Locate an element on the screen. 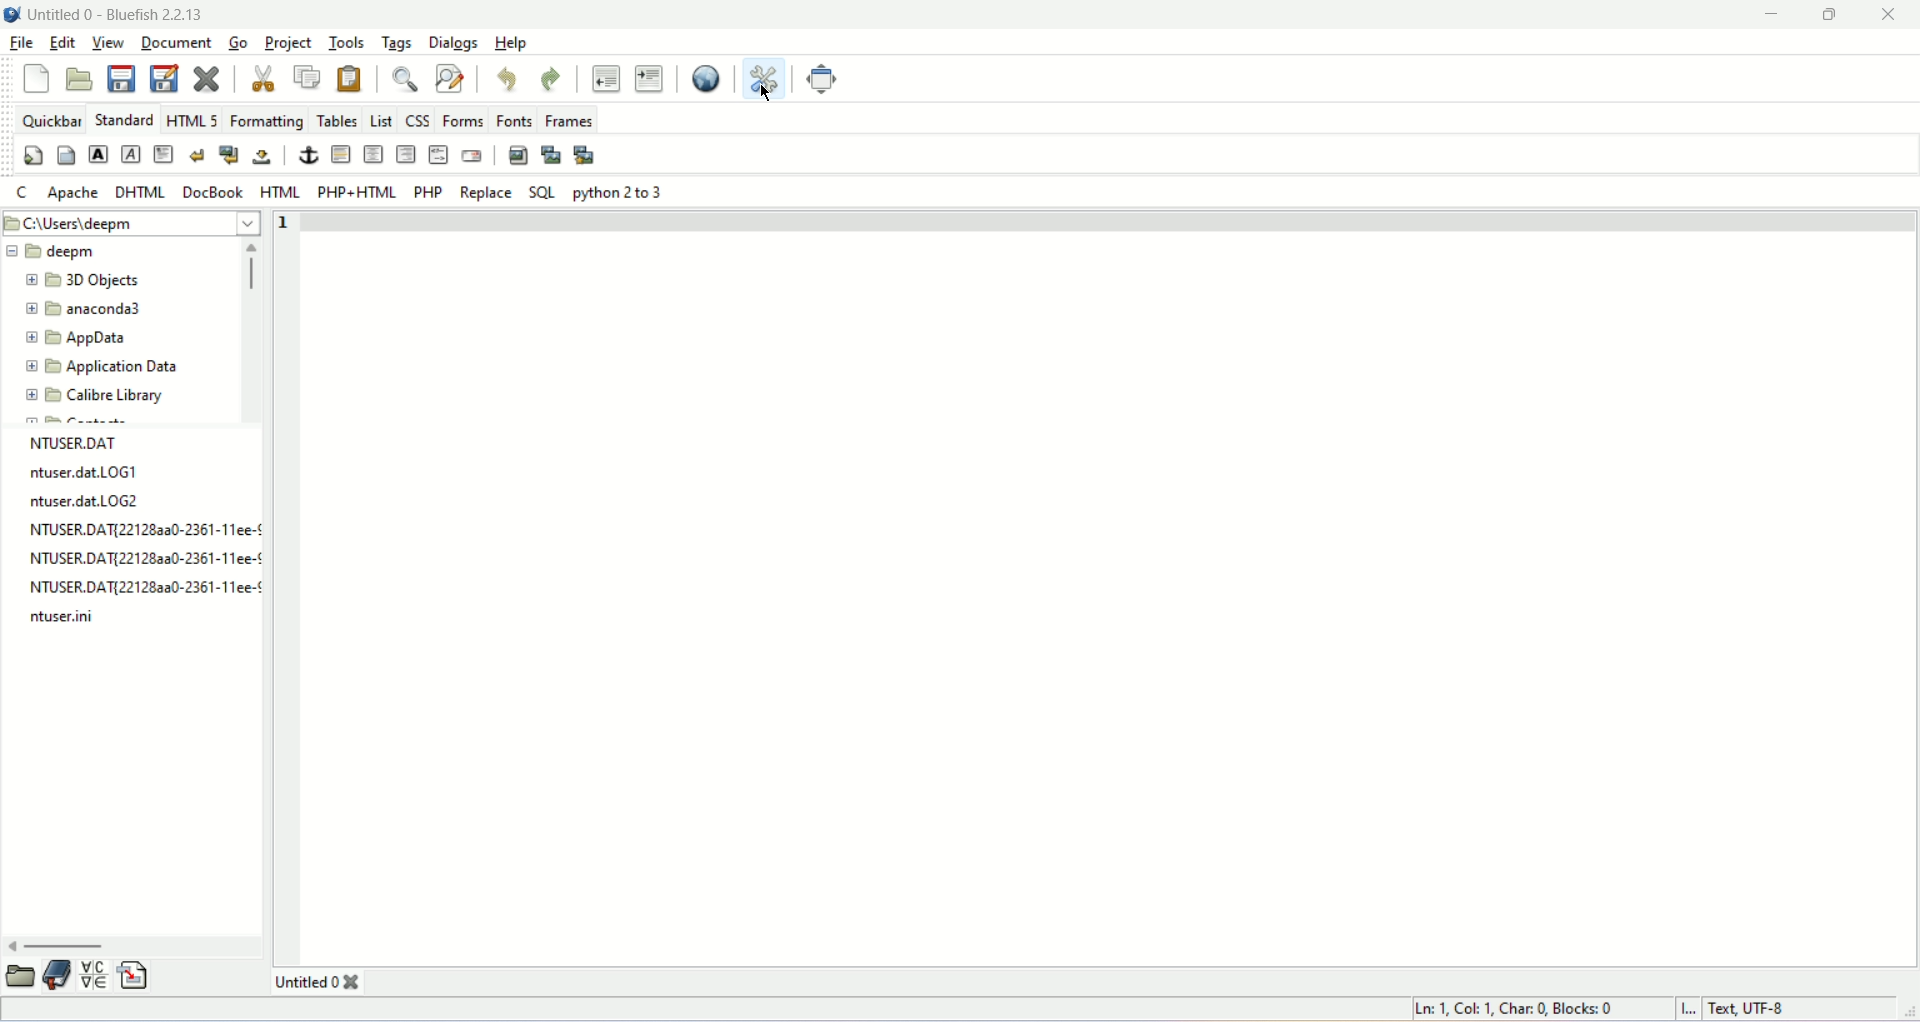  snippet is located at coordinates (135, 975).